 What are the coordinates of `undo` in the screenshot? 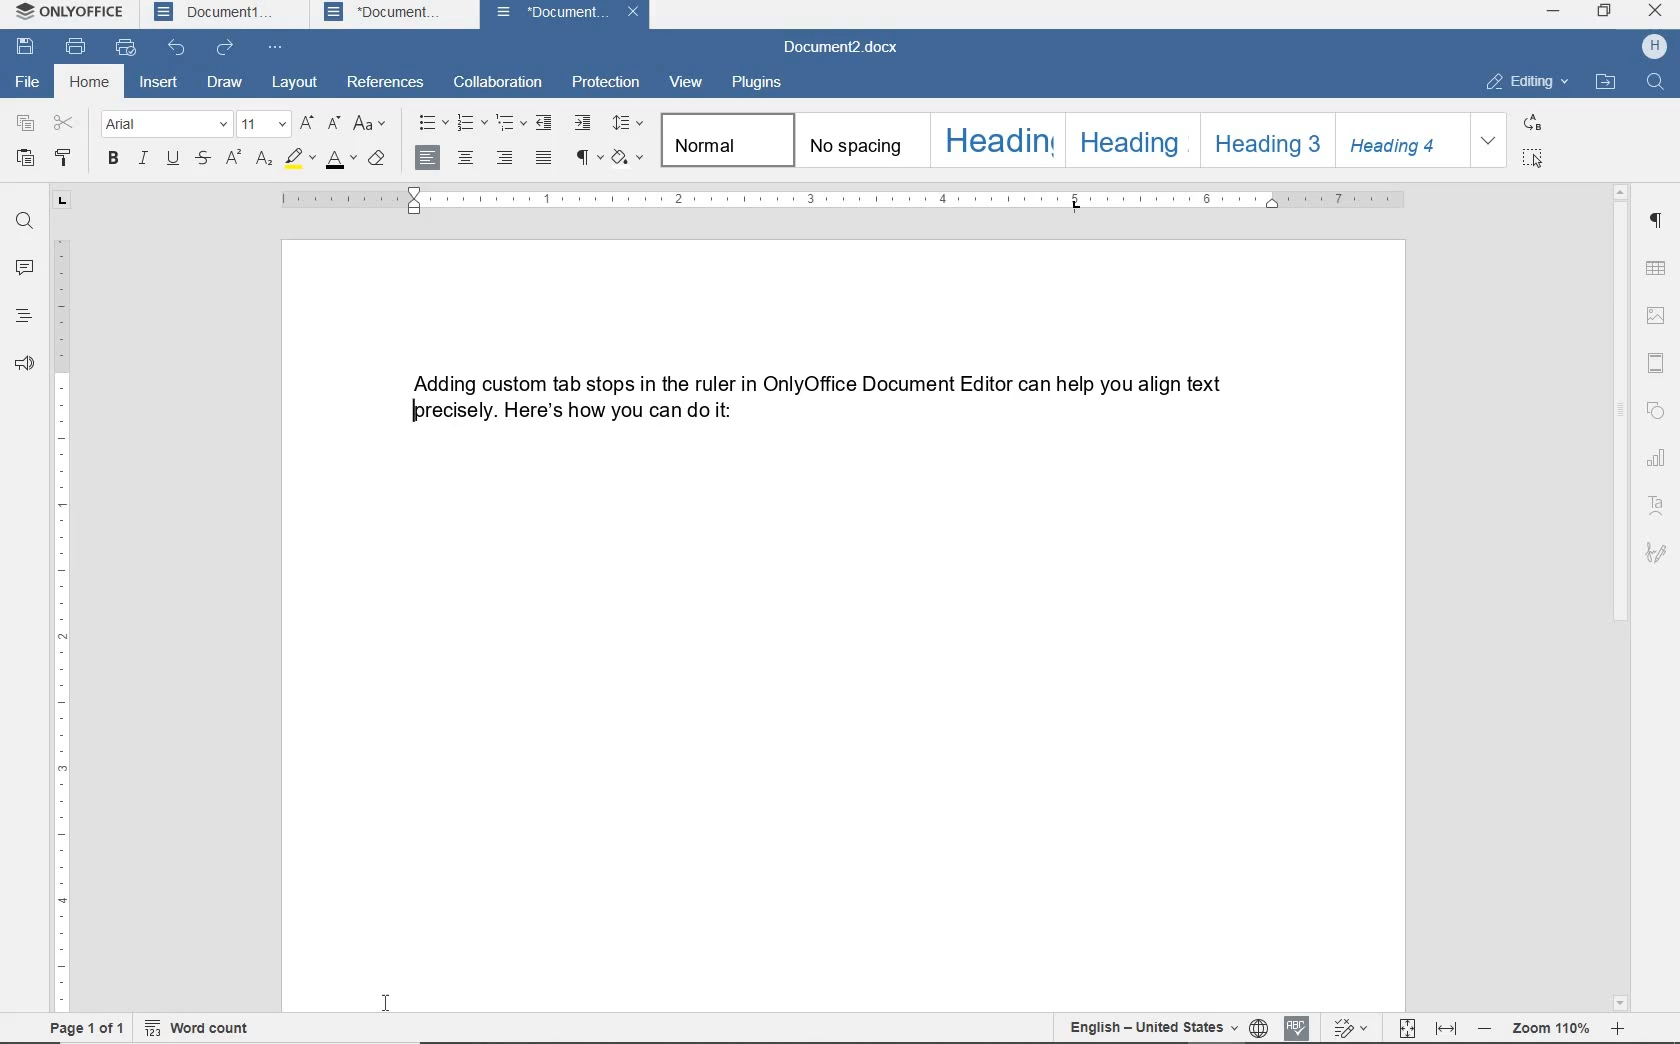 It's located at (177, 50).